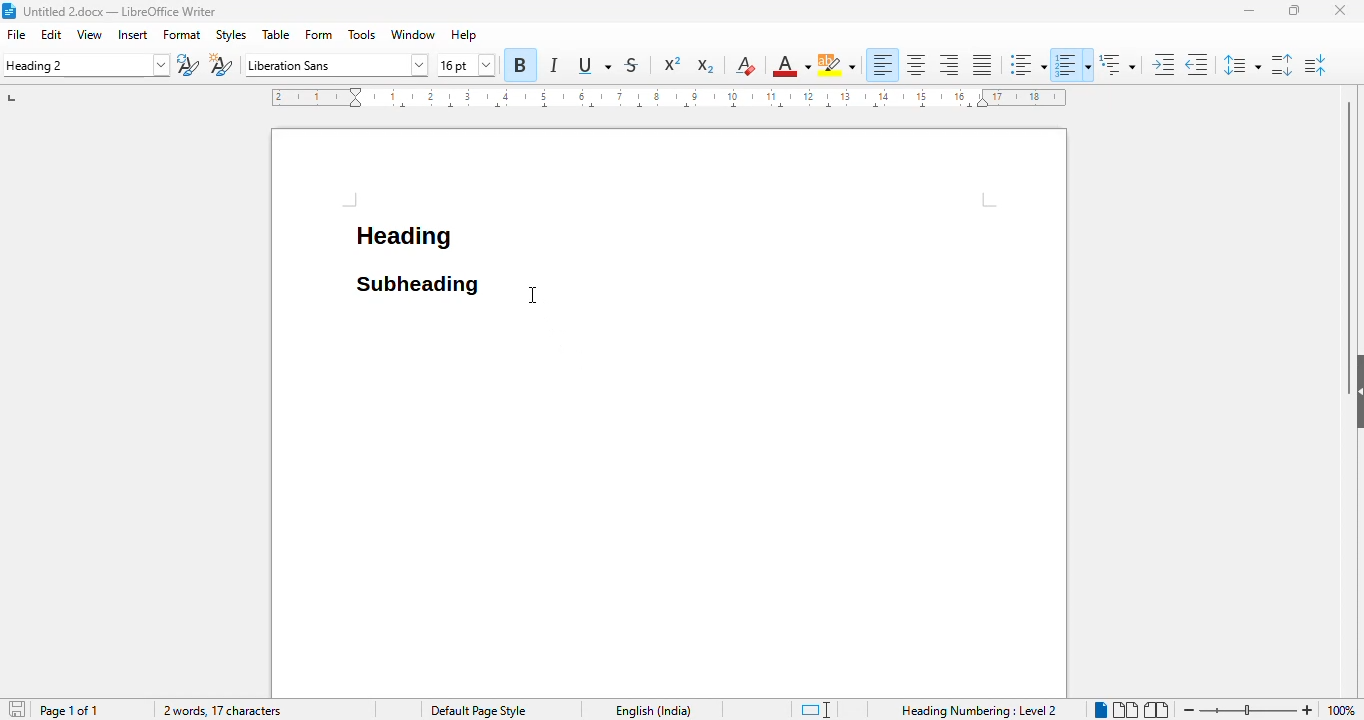 Image resolution: width=1364 pixels, height=720 pixels. I want to click on ruler, so click(668, 97).